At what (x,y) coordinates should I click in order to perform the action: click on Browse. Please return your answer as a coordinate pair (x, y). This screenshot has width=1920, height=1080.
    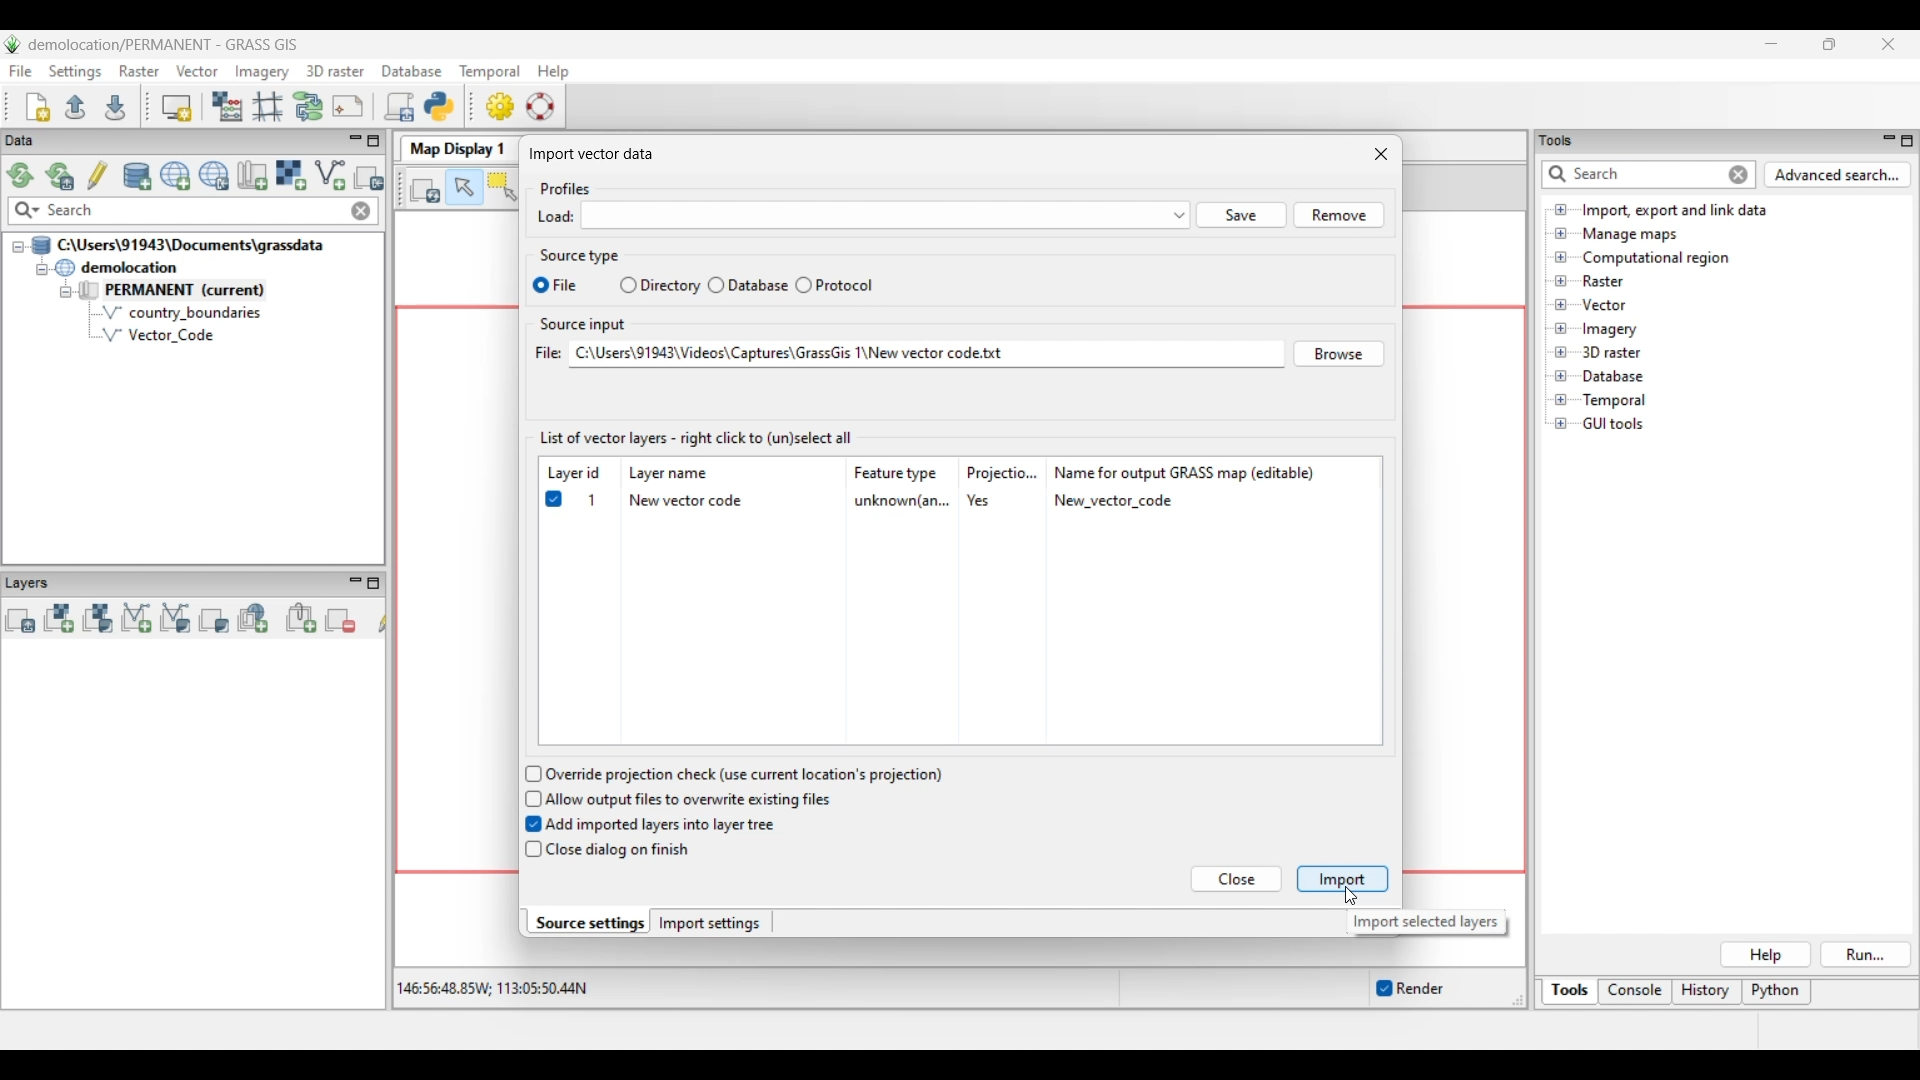
    Looking at the image, I should click on (1335, 350).